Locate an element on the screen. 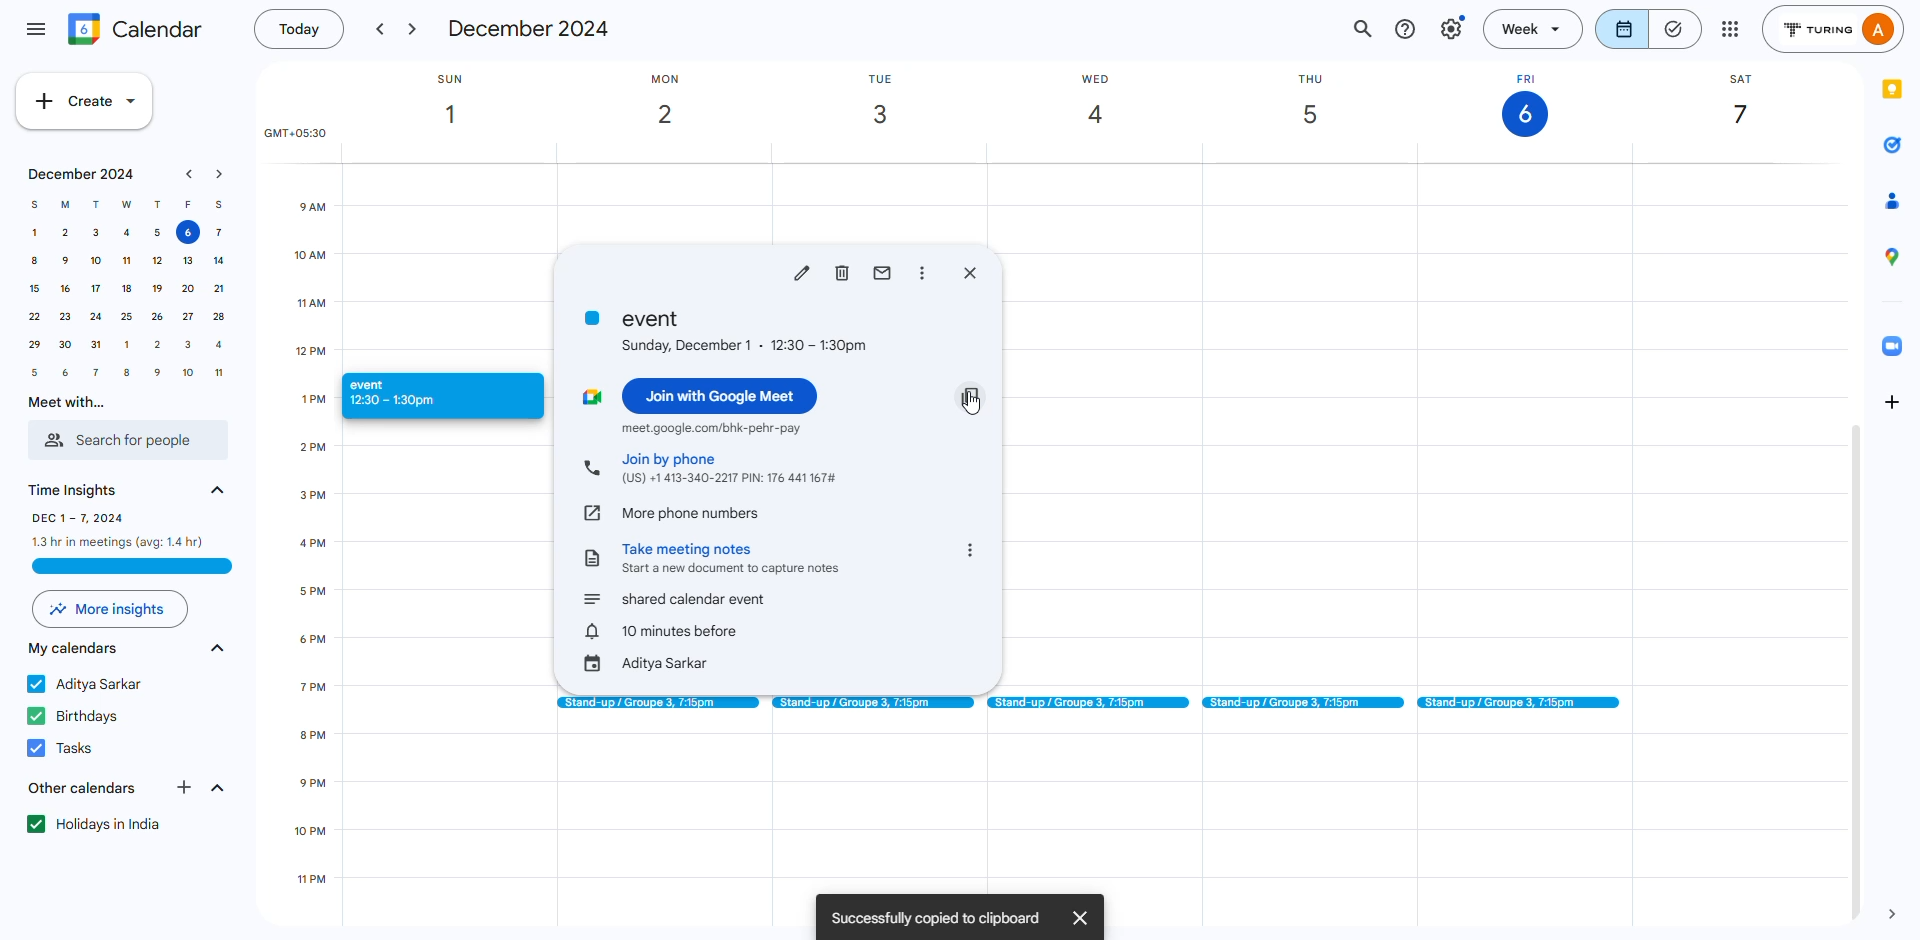 The image size is (1920, 940). 24 is located at coordinates (95, 319).